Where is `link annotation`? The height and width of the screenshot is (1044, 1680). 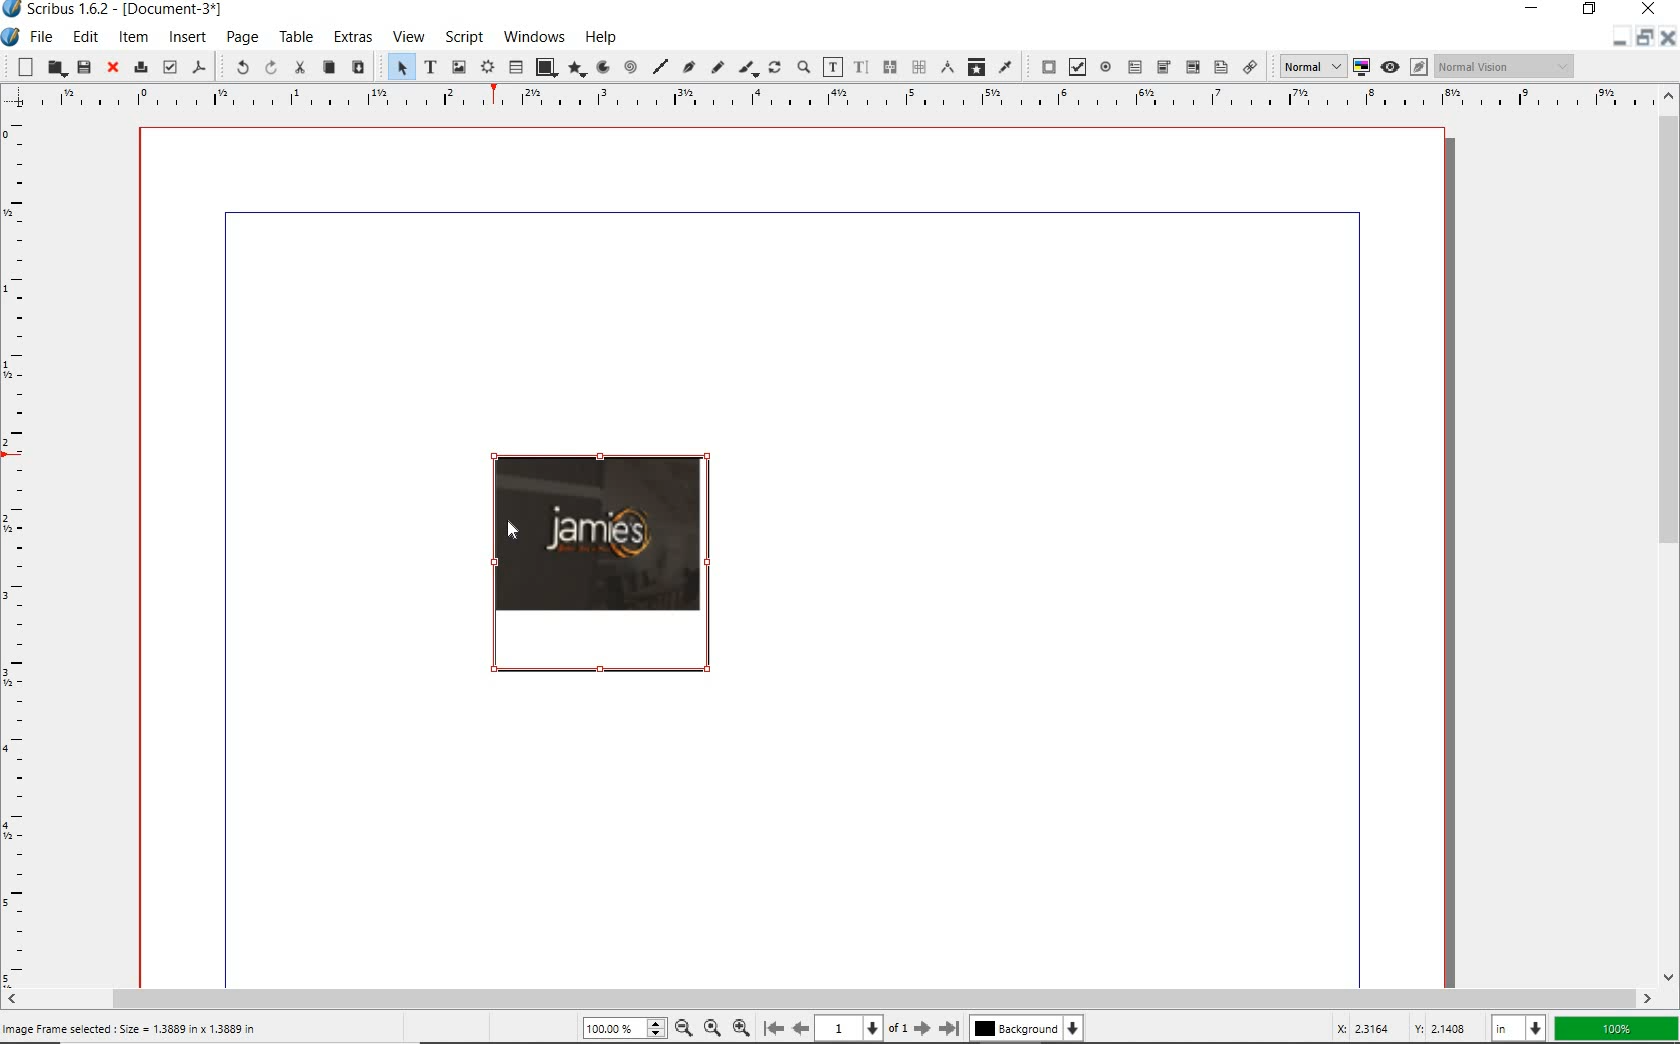 link annotation is located at coordinates (1252, 68).